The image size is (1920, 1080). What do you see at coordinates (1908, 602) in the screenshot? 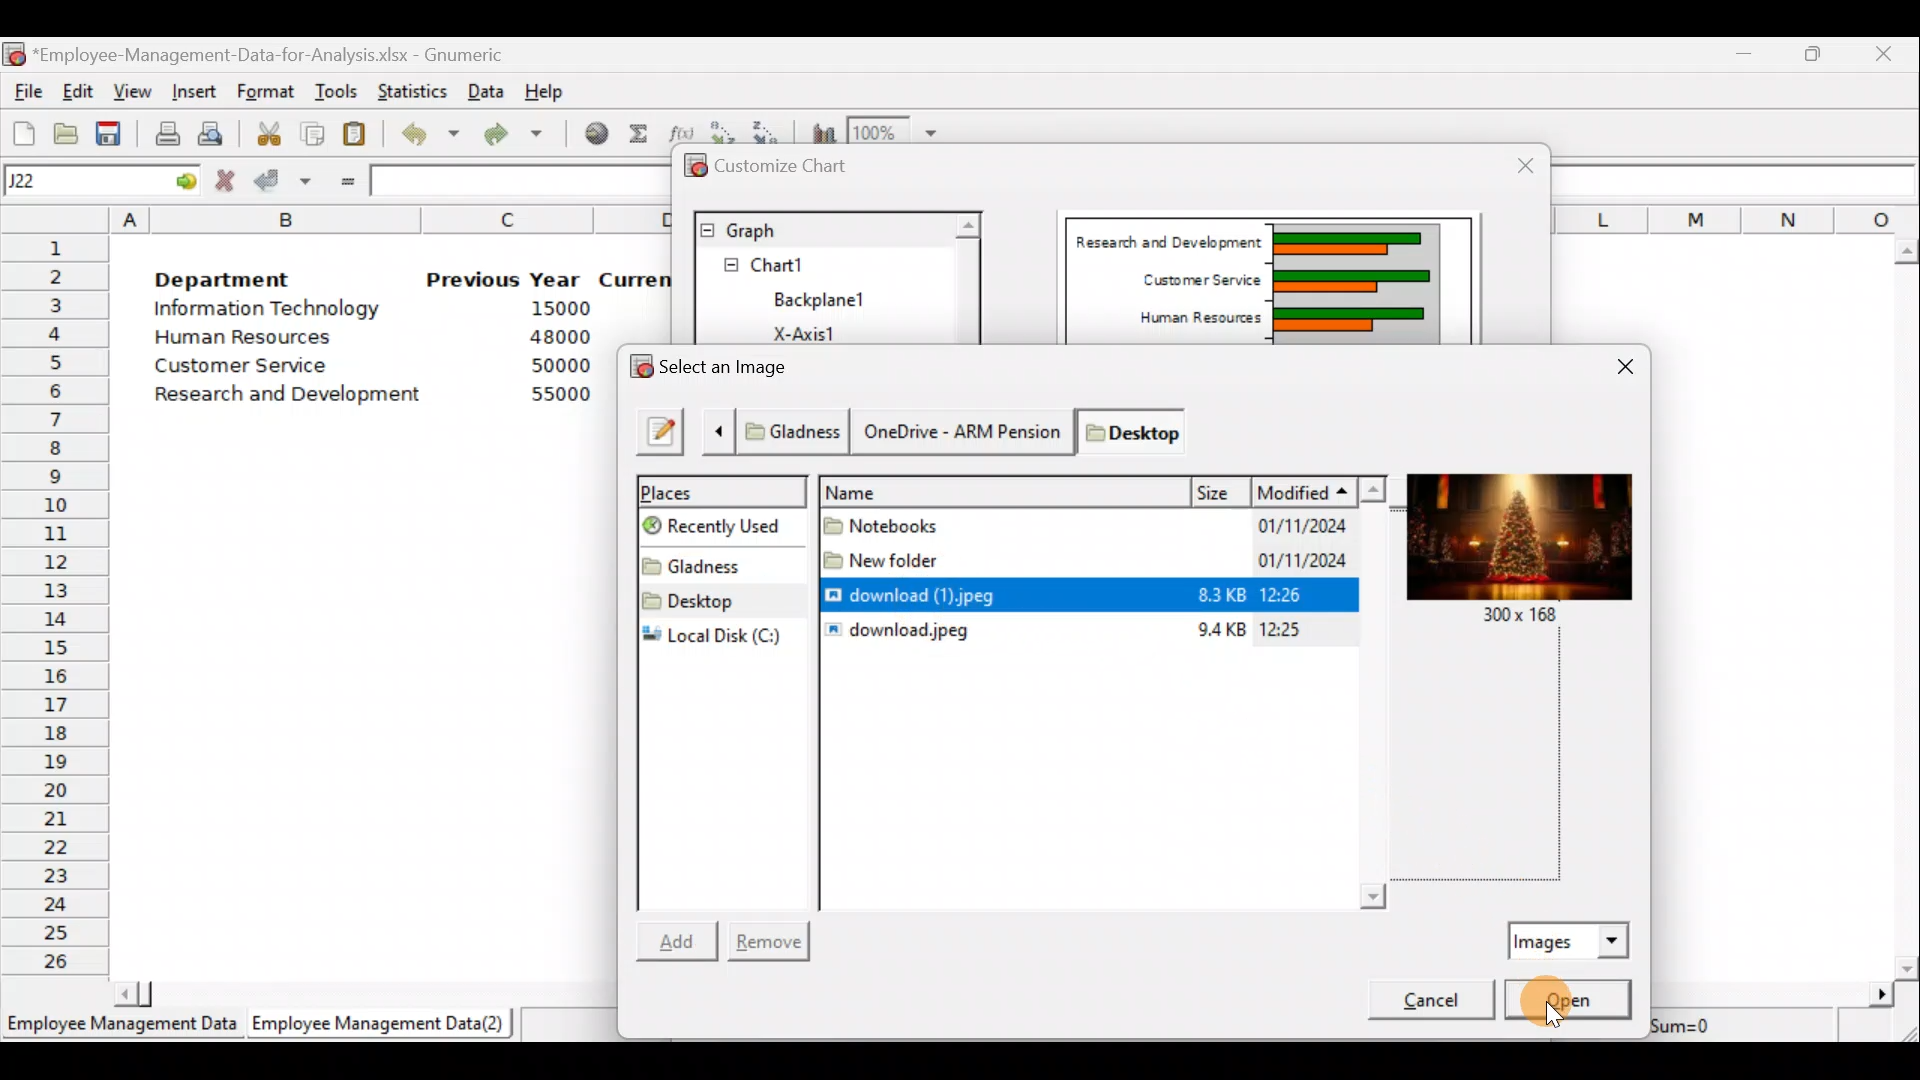
I see `Scroll bar` at bounding box center [1908, 602].